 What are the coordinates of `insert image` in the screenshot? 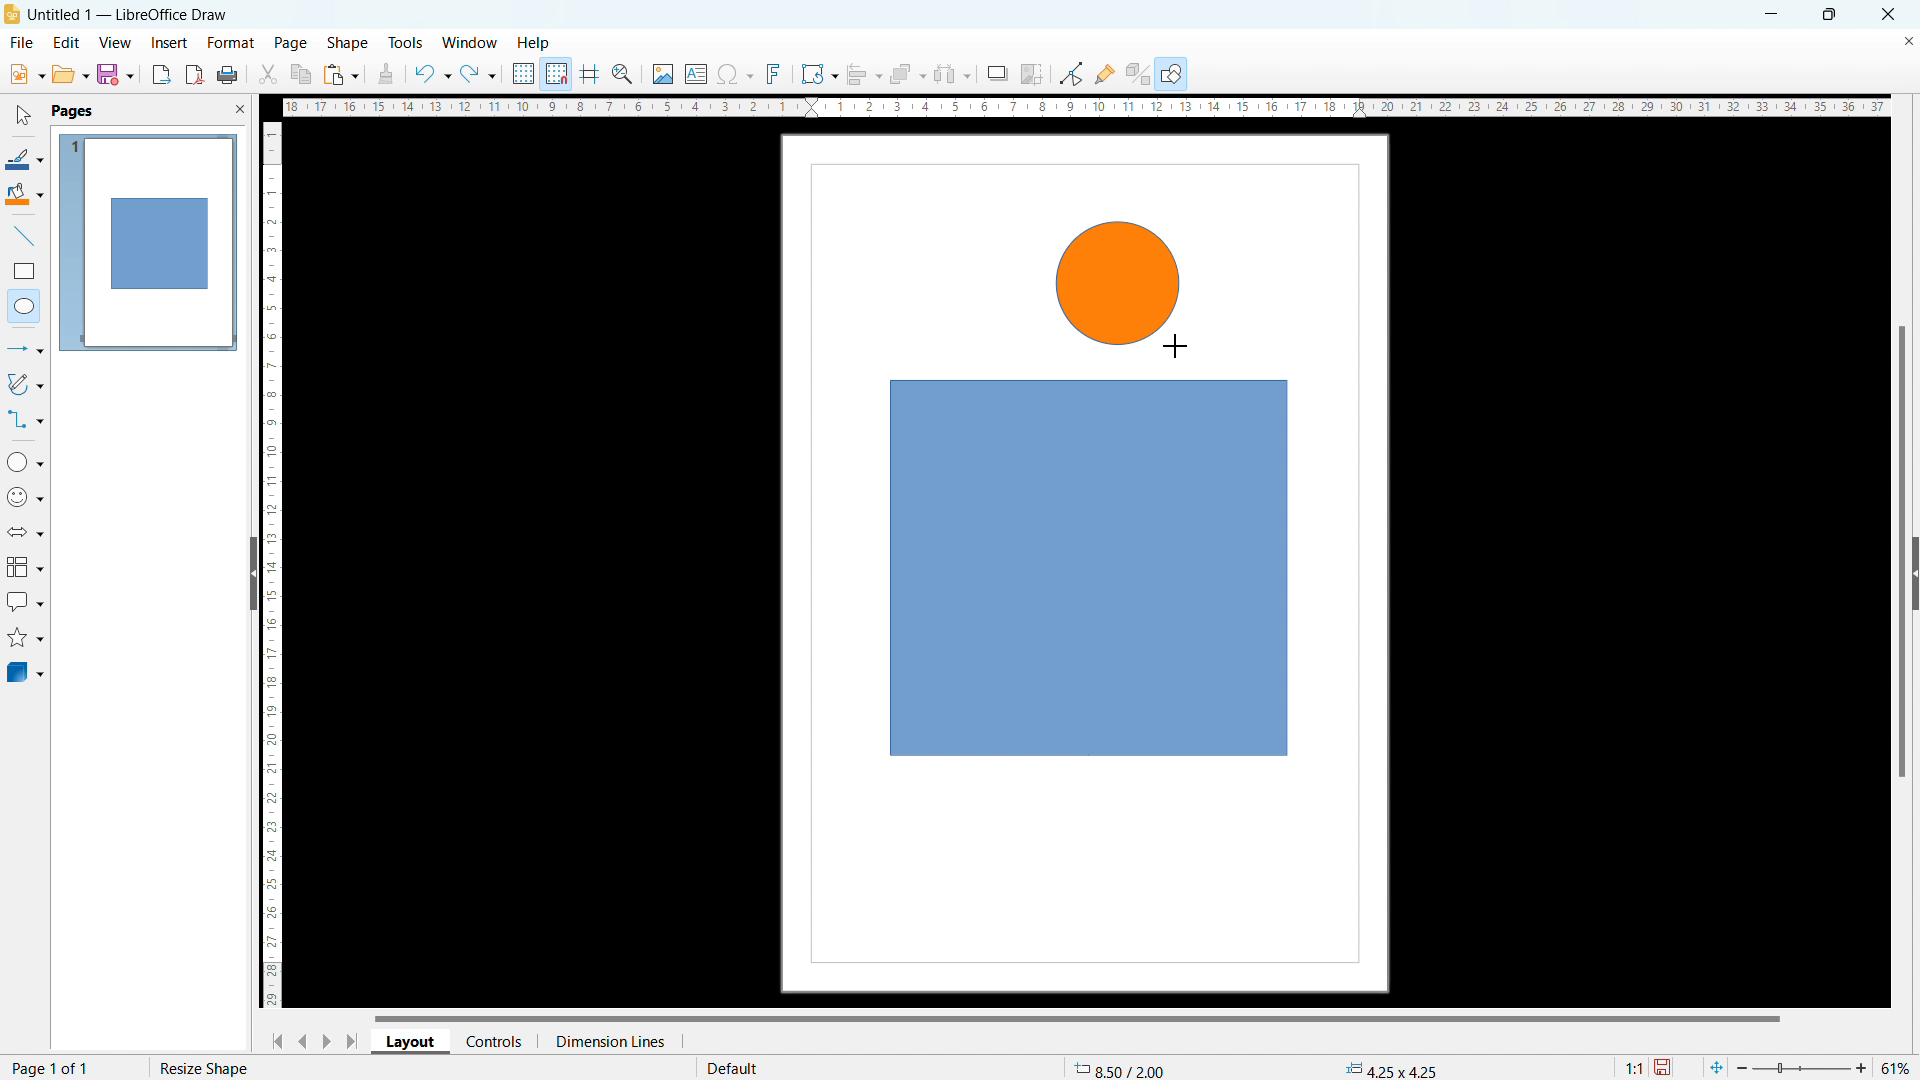 It's located at (662, 74).